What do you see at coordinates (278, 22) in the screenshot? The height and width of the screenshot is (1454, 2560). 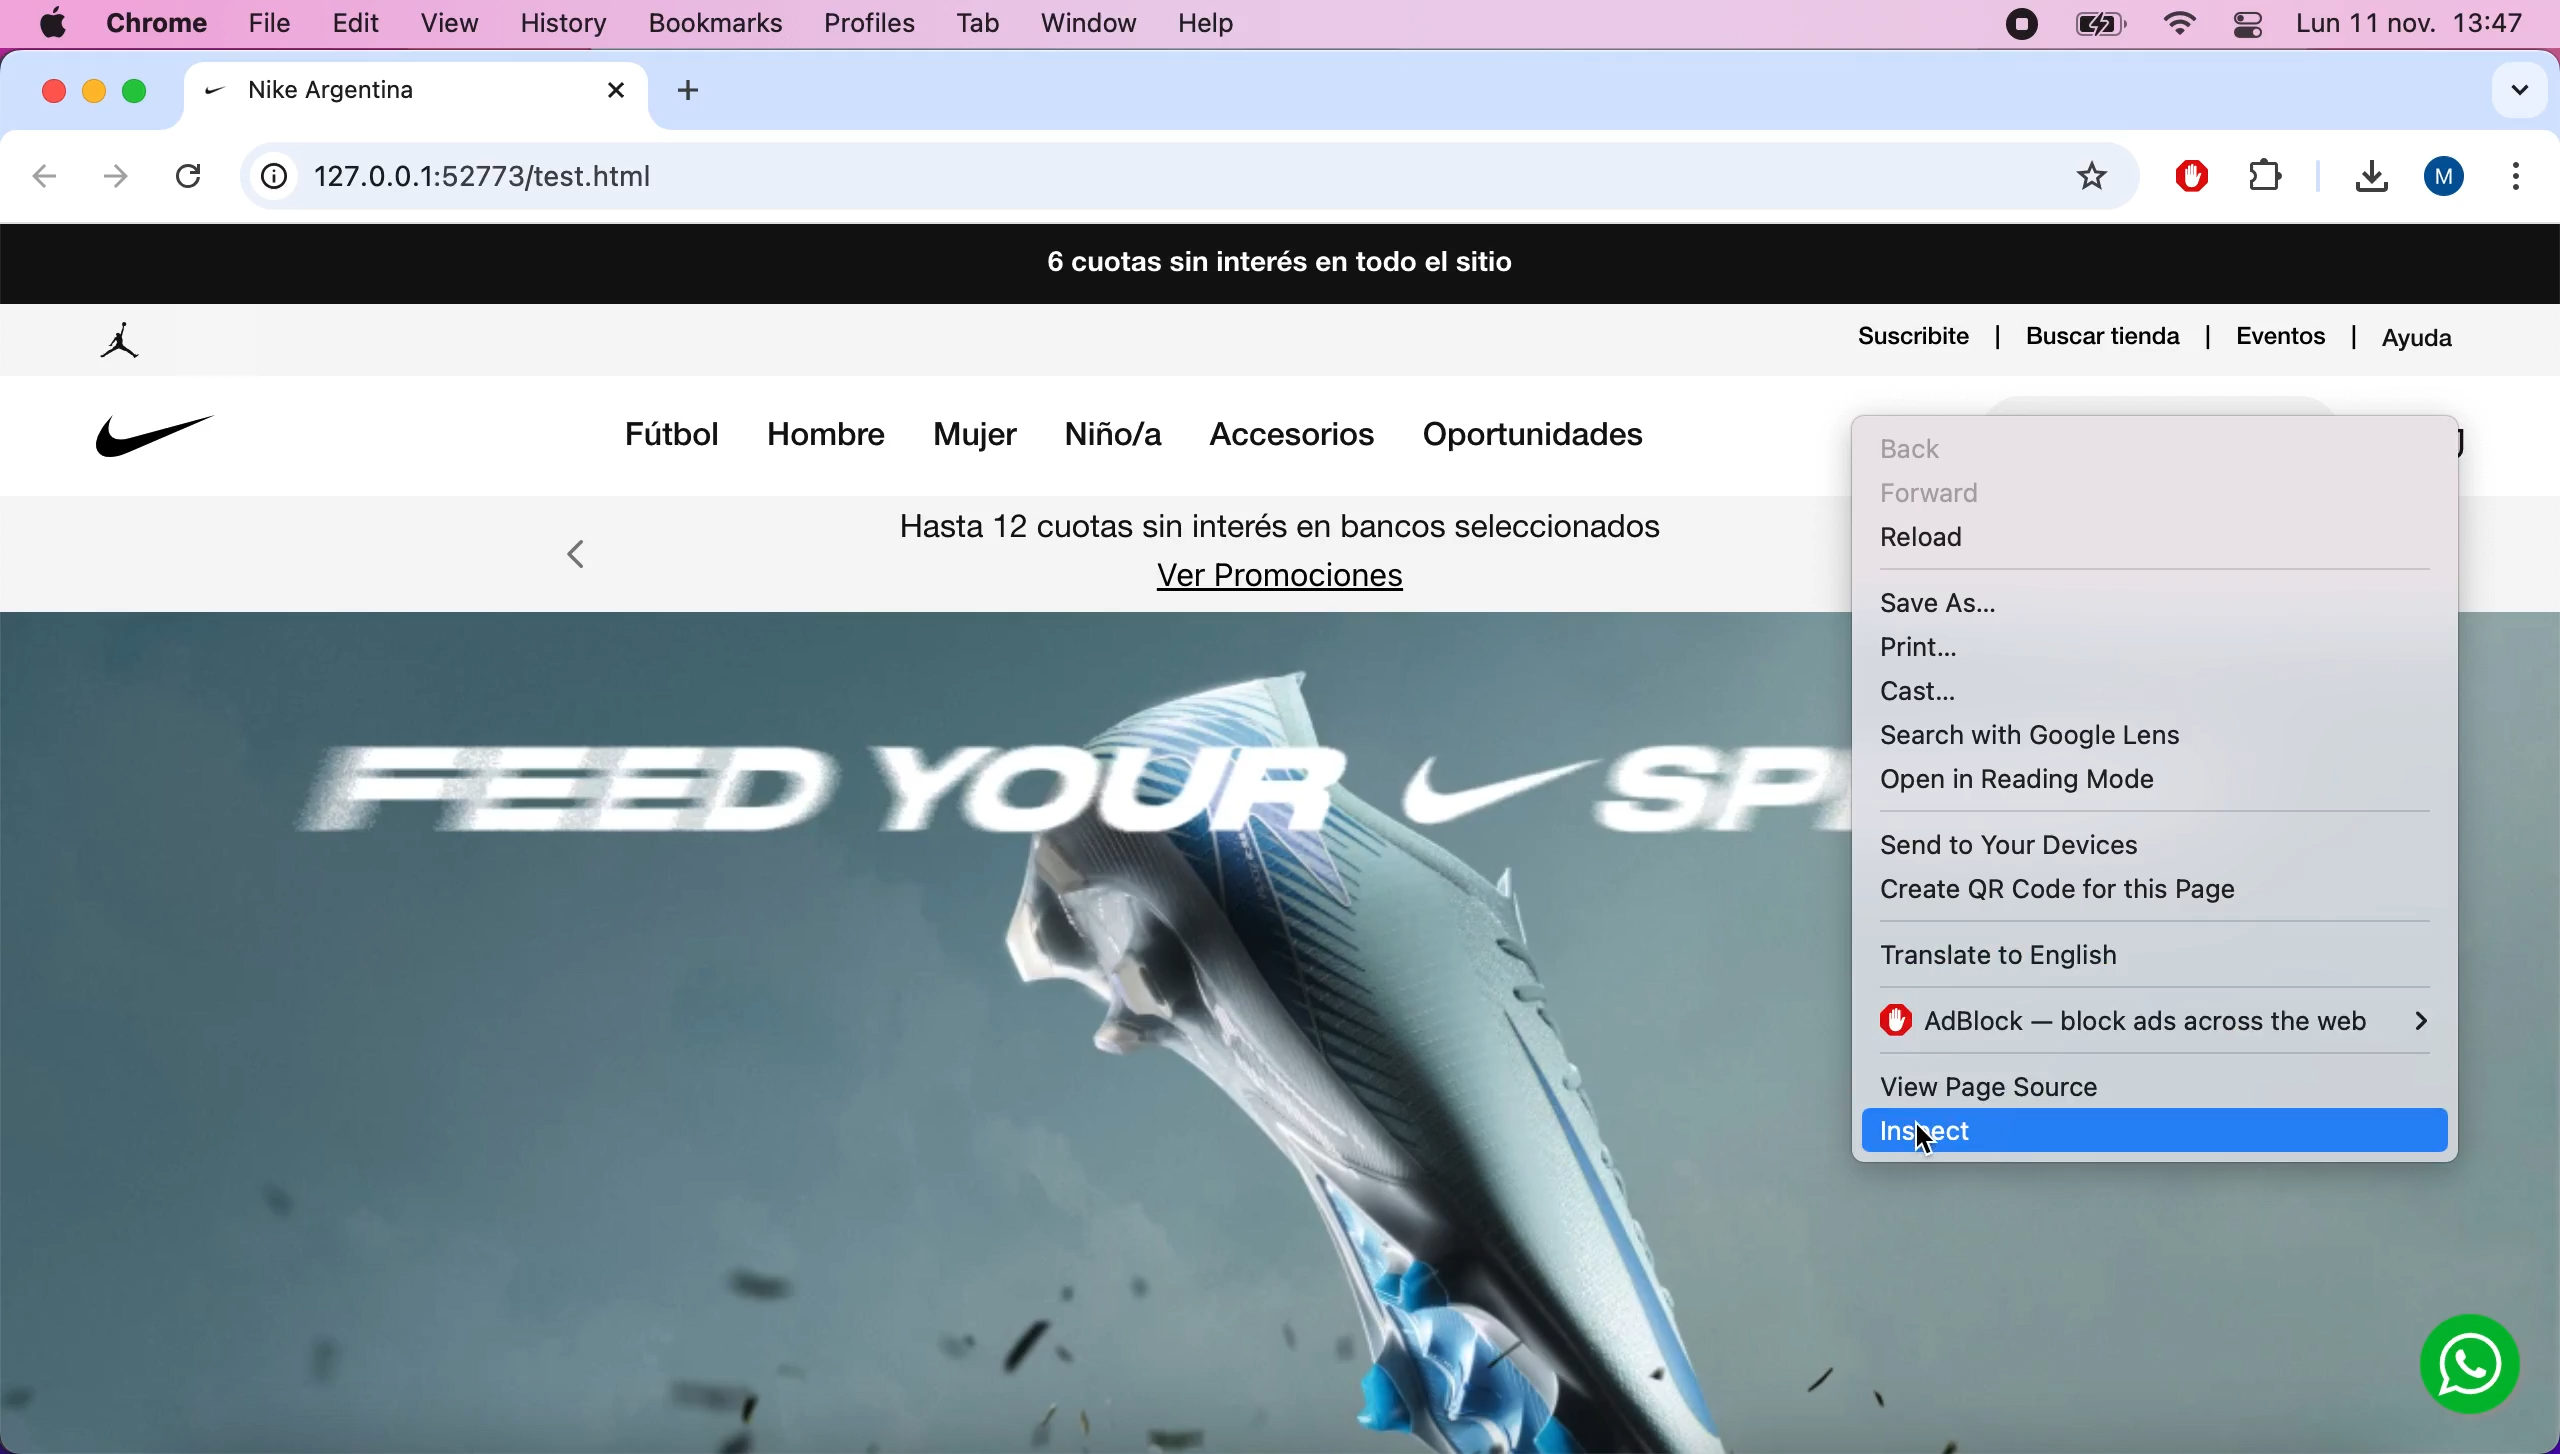 I see `file` at bounding box center [278, 22].